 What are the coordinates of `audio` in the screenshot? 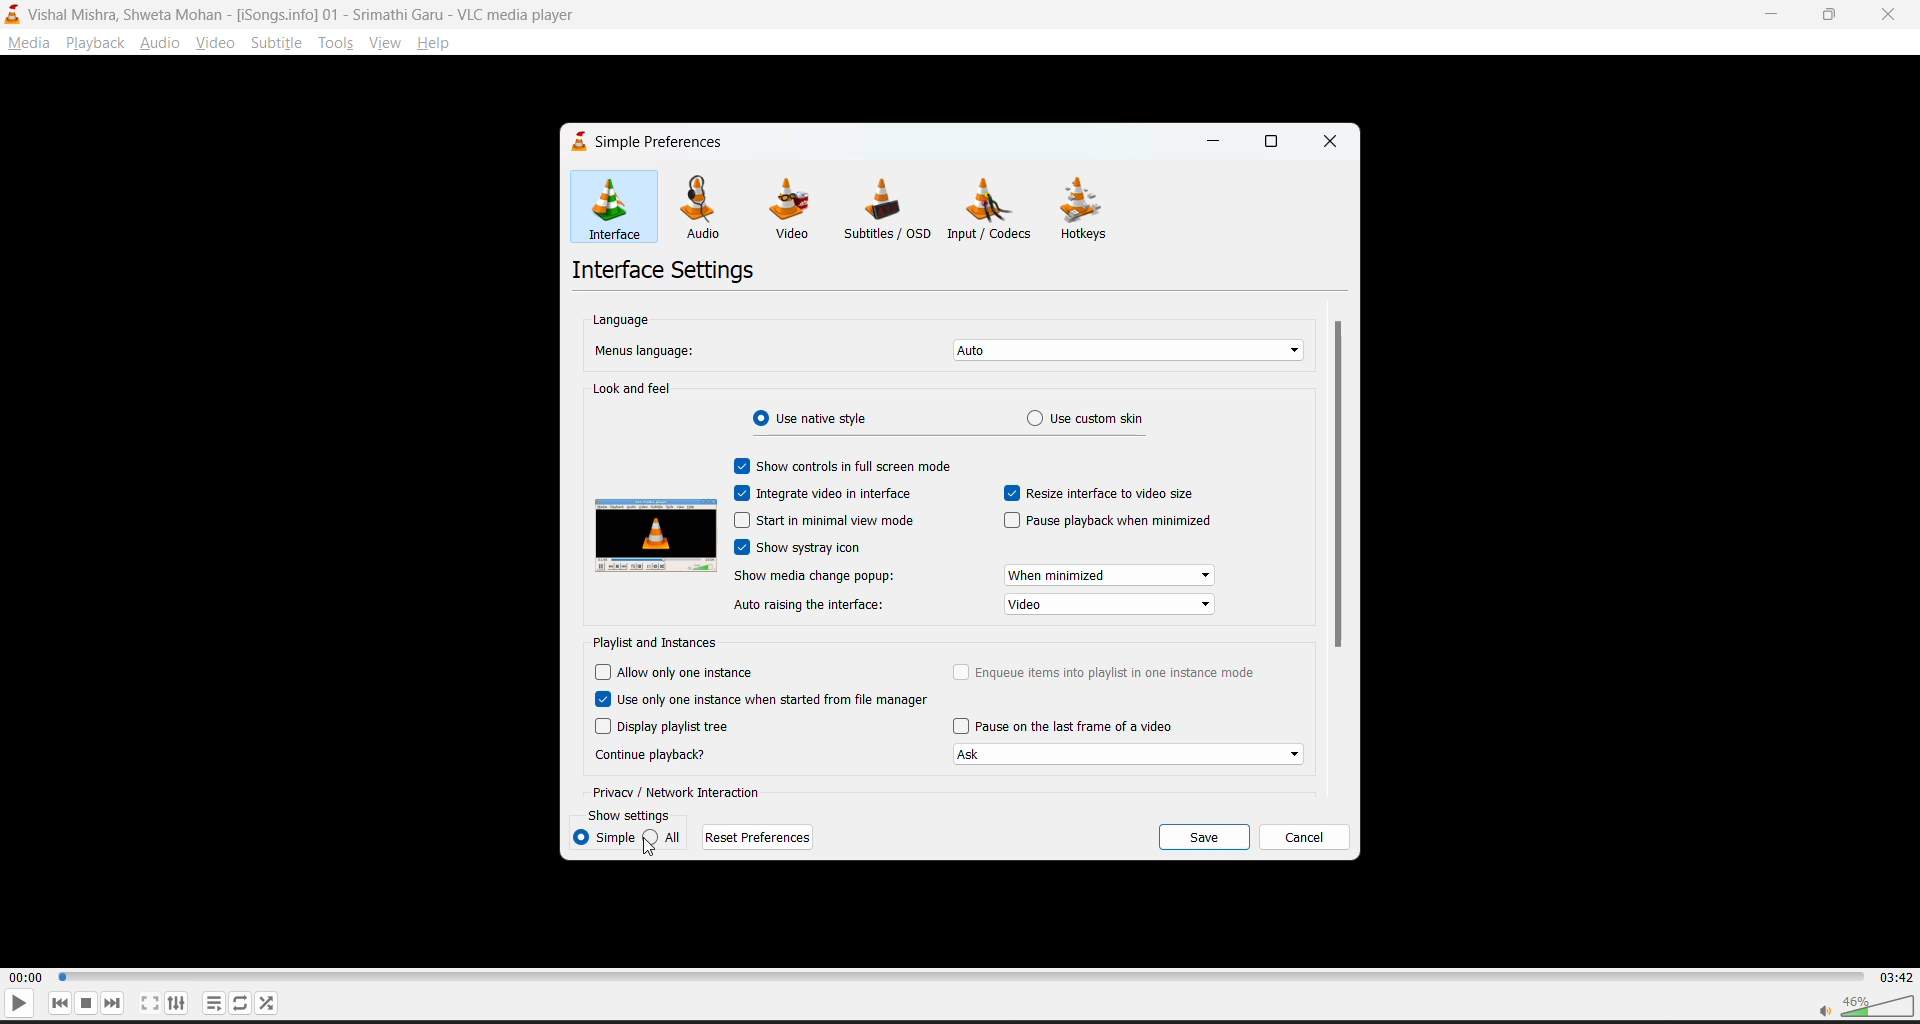 It's located at (161, 44).